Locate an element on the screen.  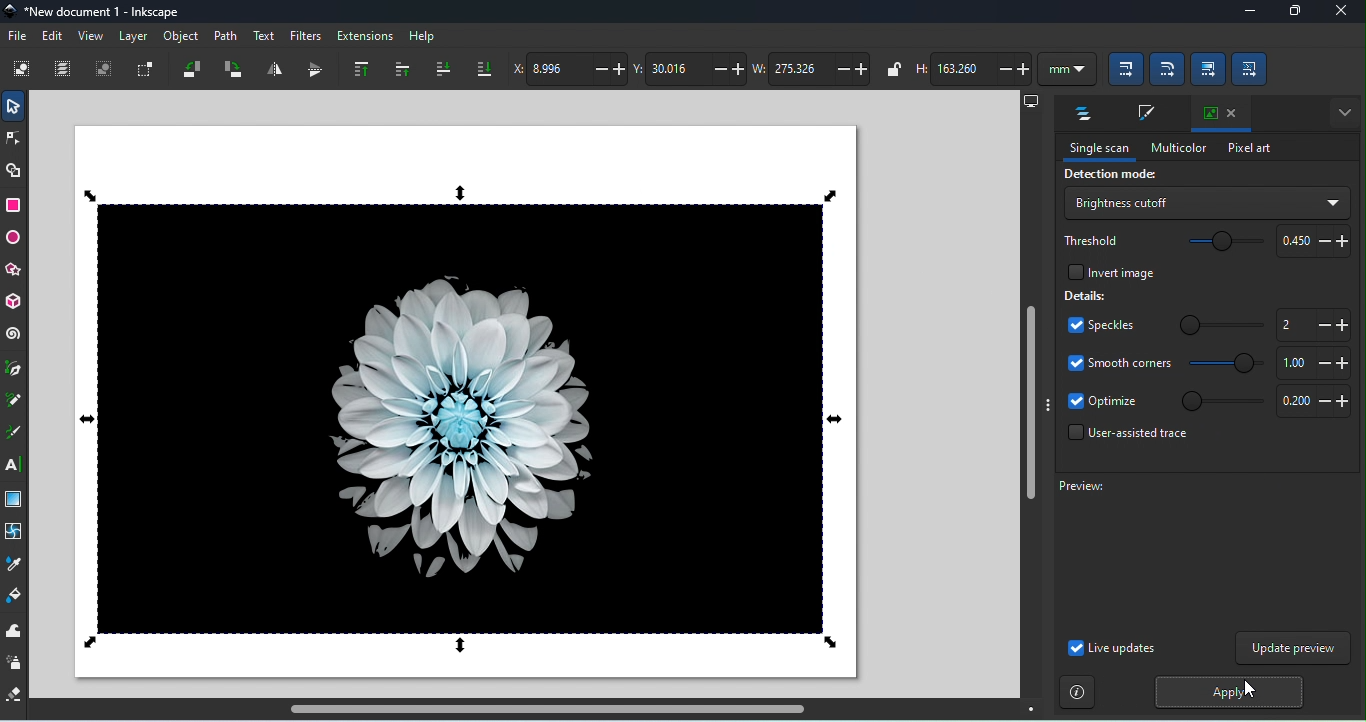
Details is located at coordinates (1086, 297).